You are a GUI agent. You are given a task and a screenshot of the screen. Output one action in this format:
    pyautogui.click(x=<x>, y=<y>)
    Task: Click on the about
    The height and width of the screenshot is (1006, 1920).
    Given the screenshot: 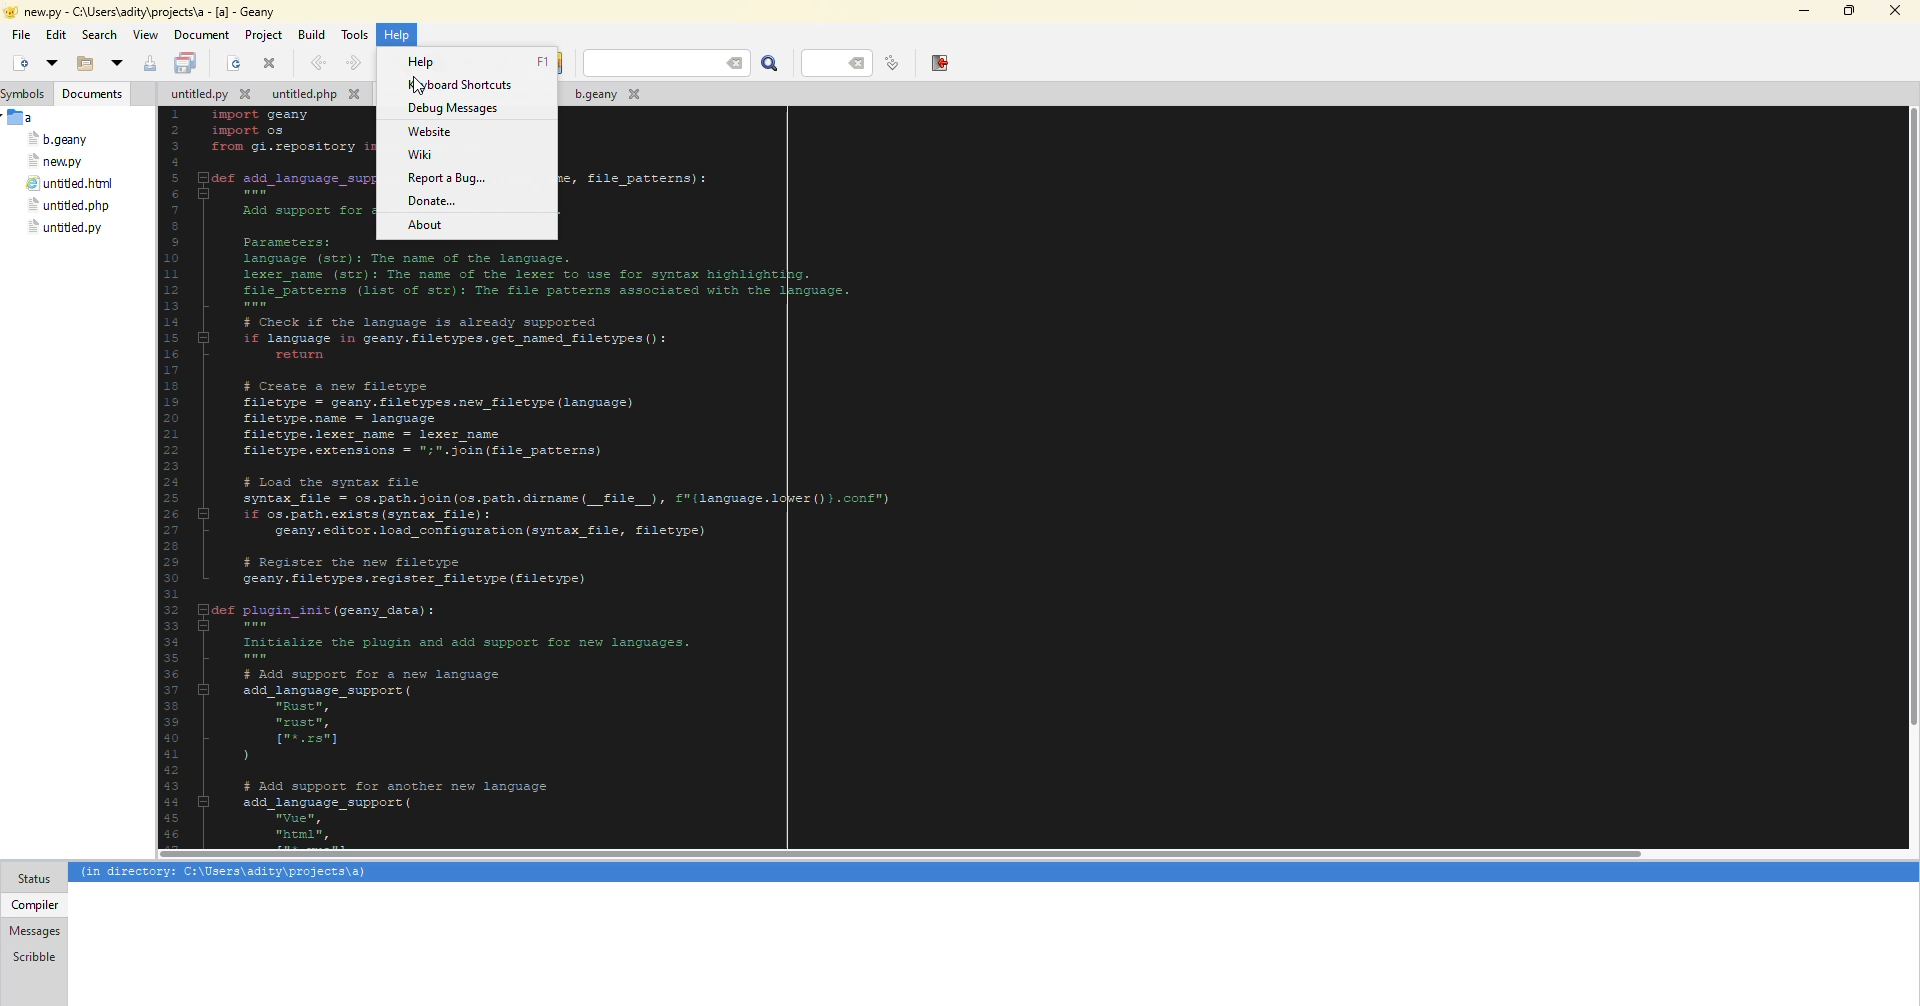 What is the action you would take?
    pyautogui.click(x=428, y=224)
    